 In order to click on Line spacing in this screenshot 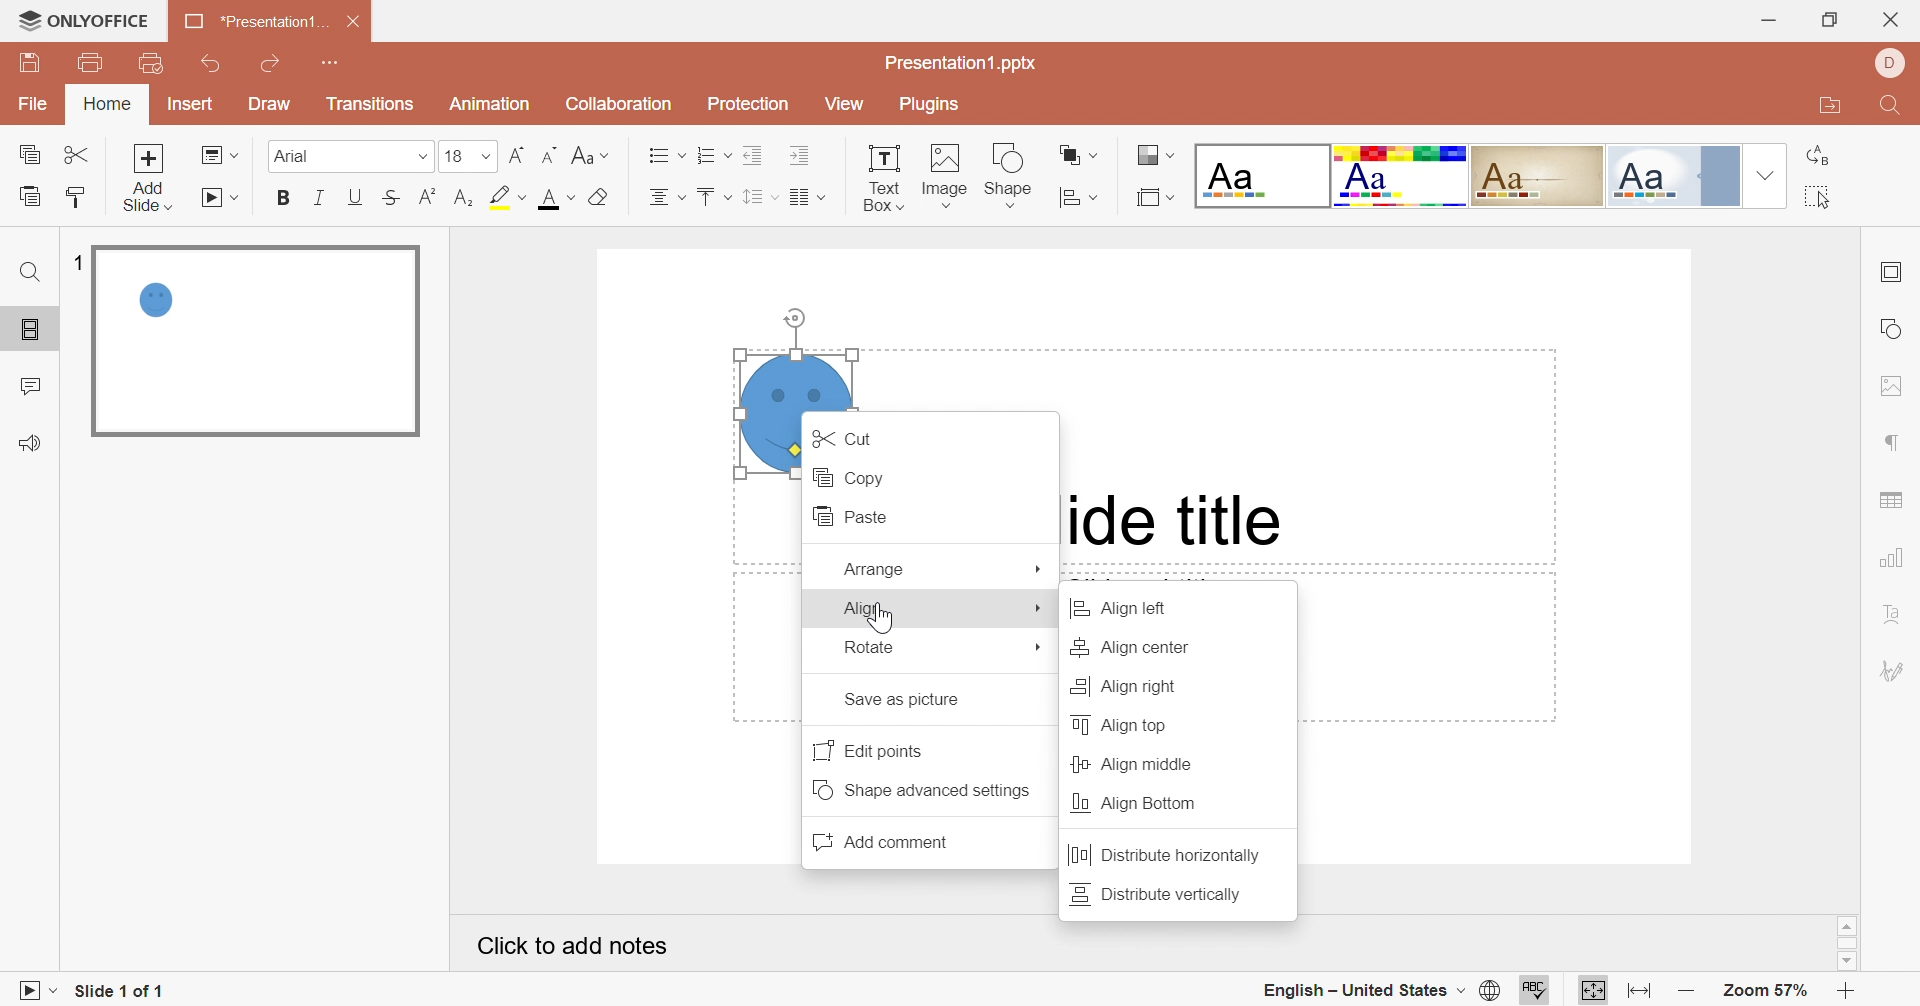, I will do `click(759, 198)`.